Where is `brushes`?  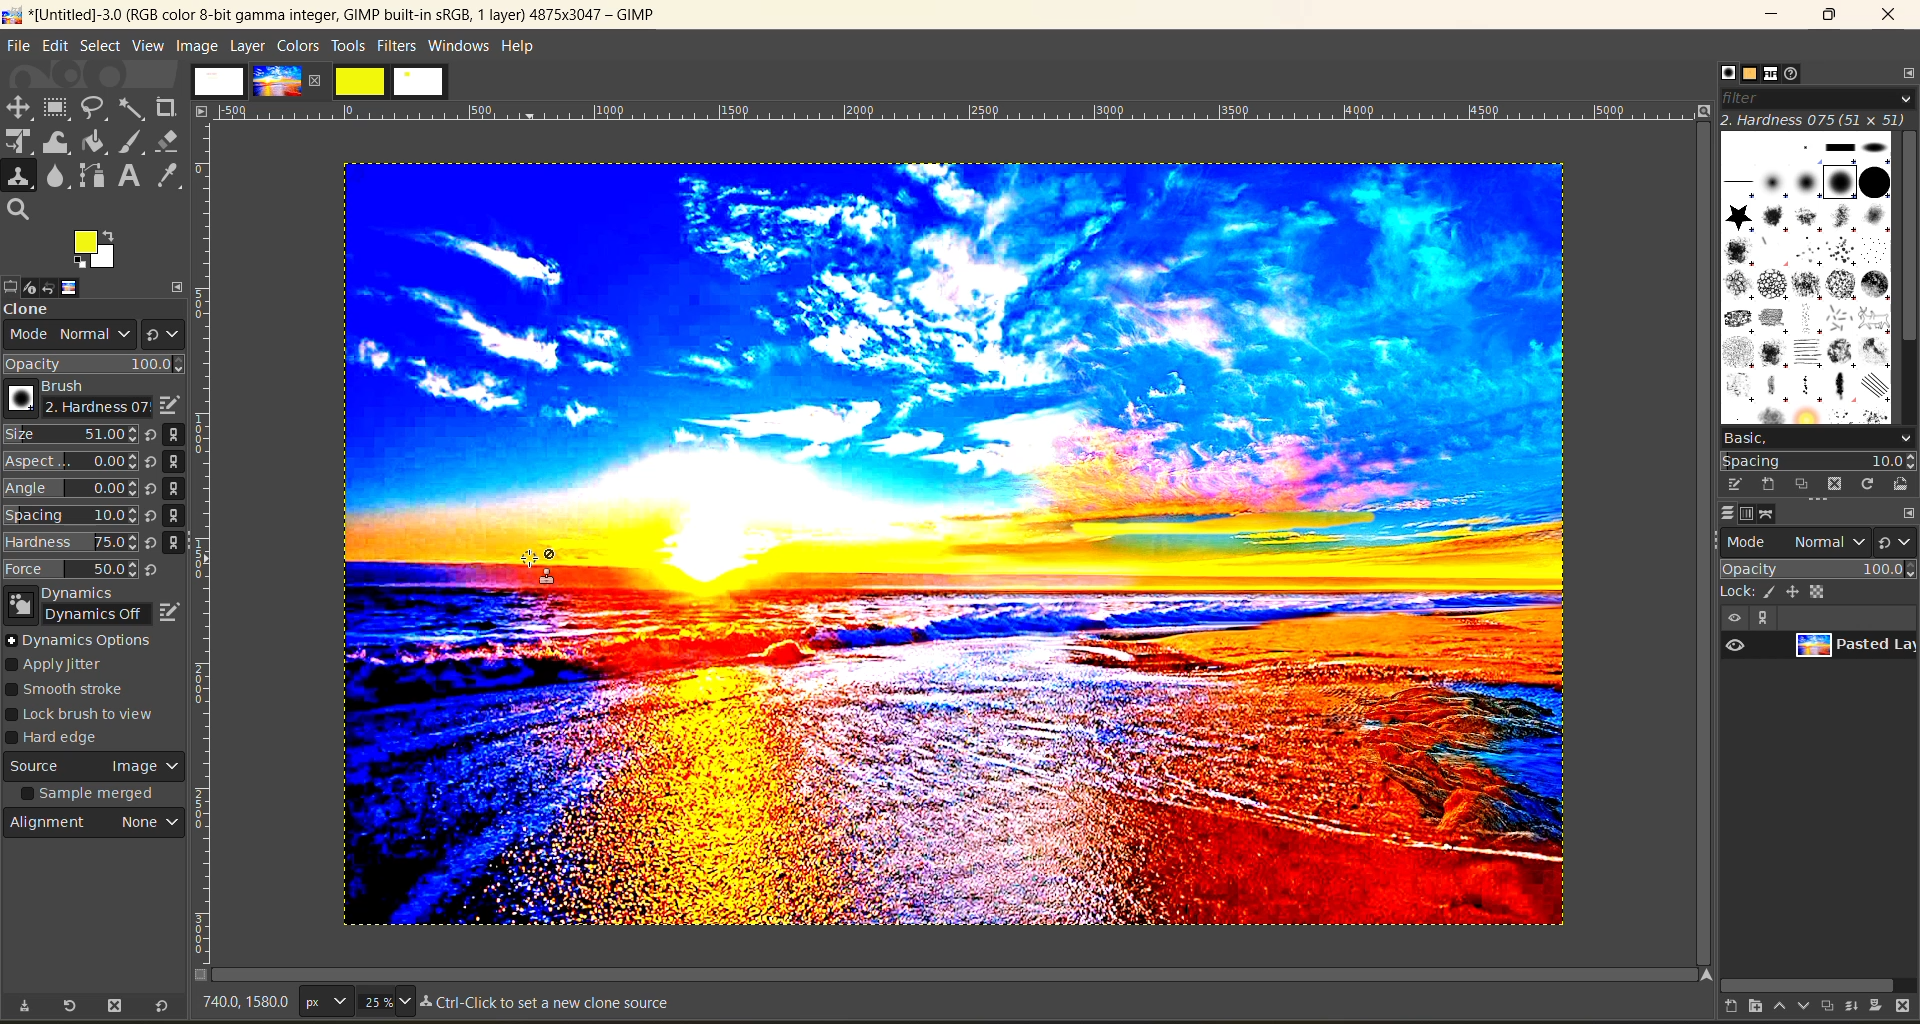
brushes is located at coordinates (1721, 72).